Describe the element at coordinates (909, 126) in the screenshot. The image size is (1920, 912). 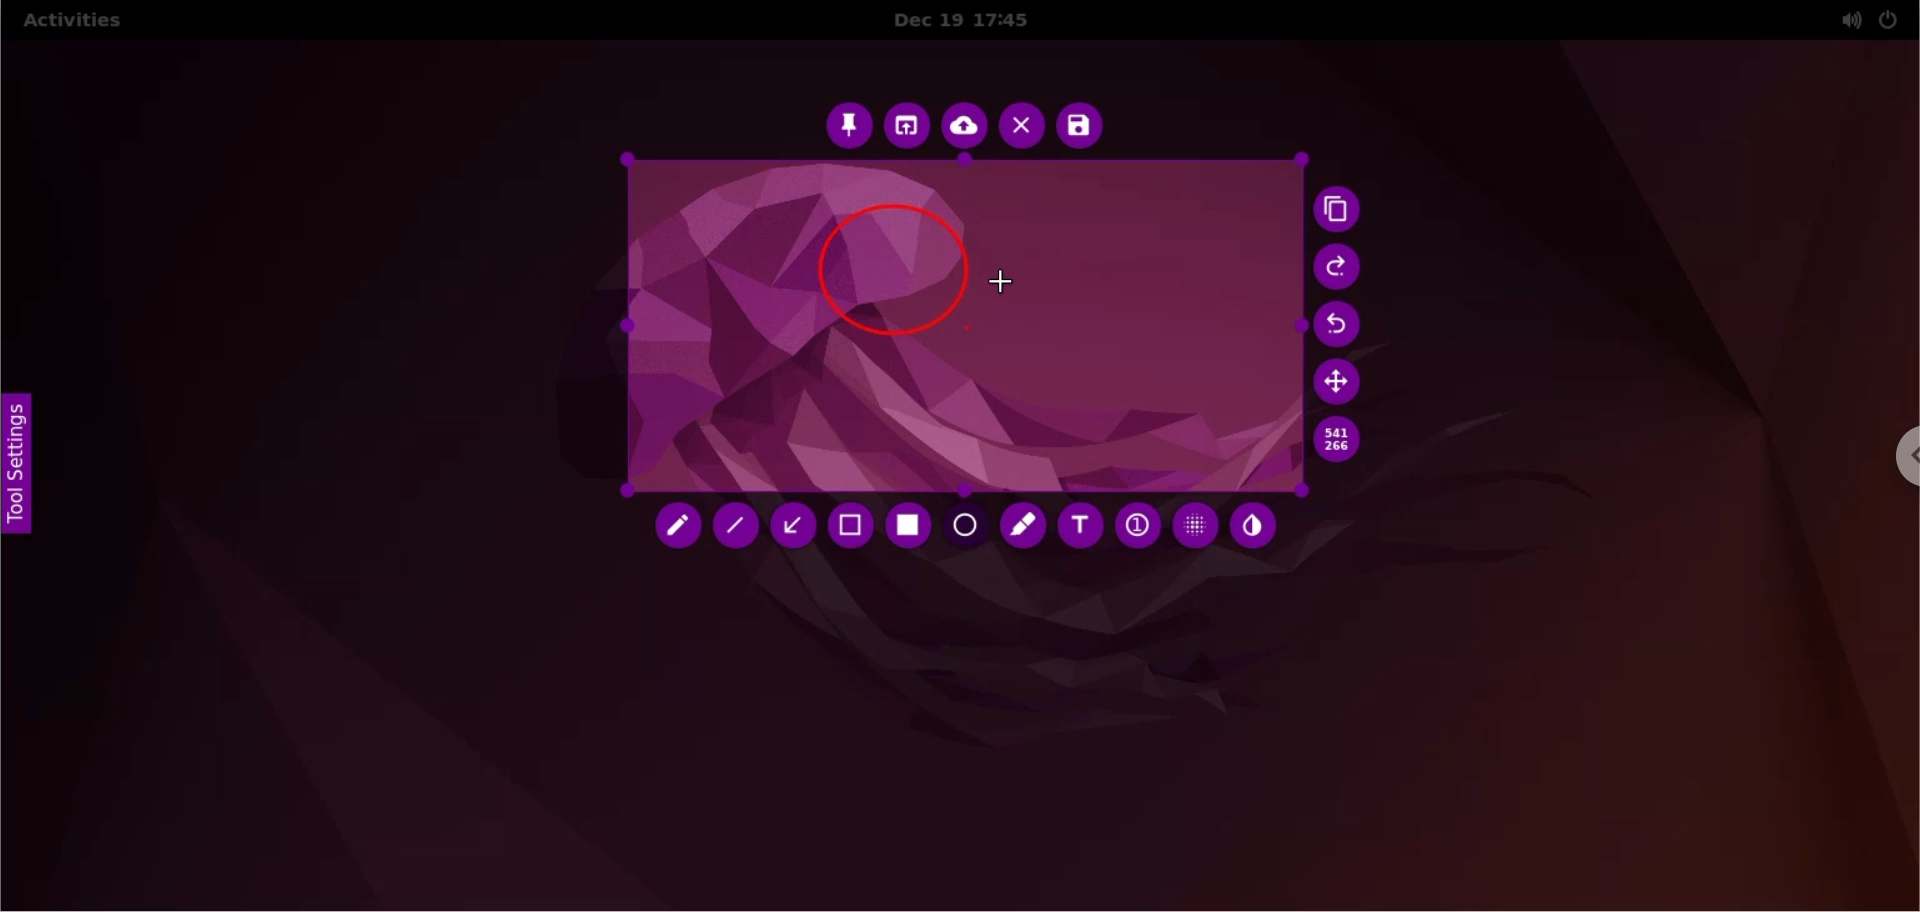
I see `choose app to open screenshot` at that location.